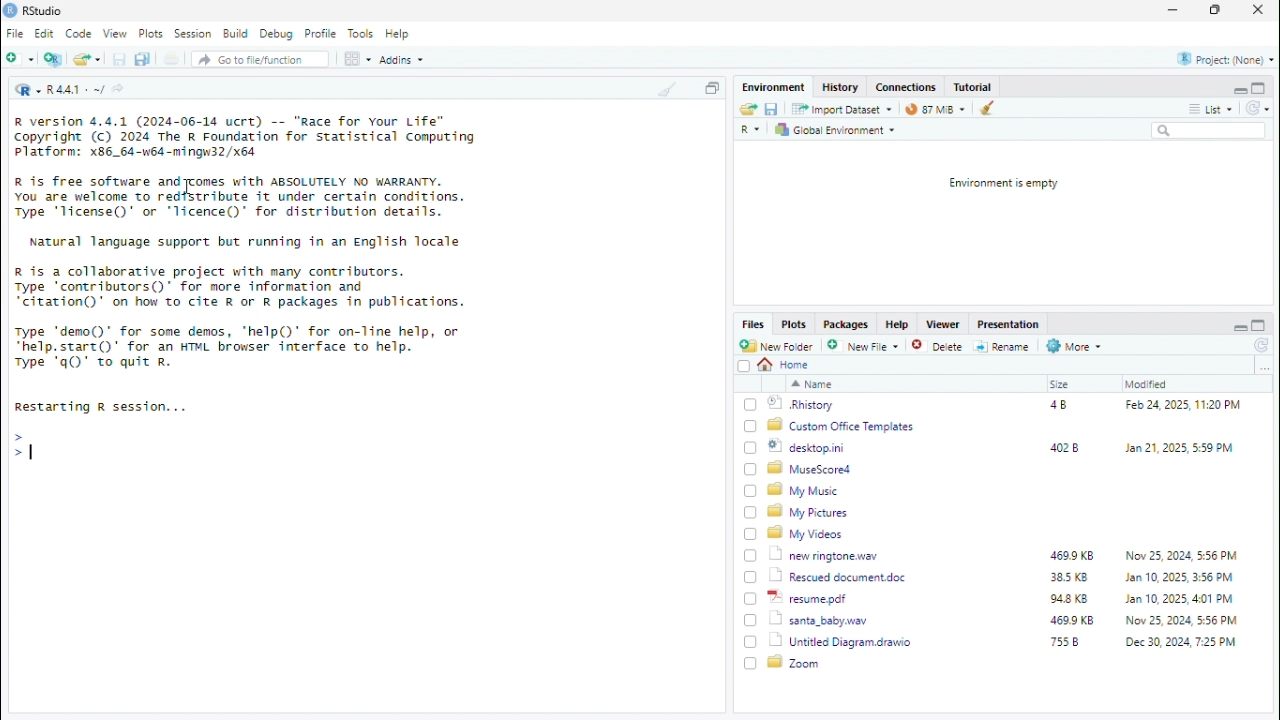 The width and height of the screenshot is (1280, 720). Describe the element at coordinates (151, 33) in the screenshot. I see `Plots` at that location.